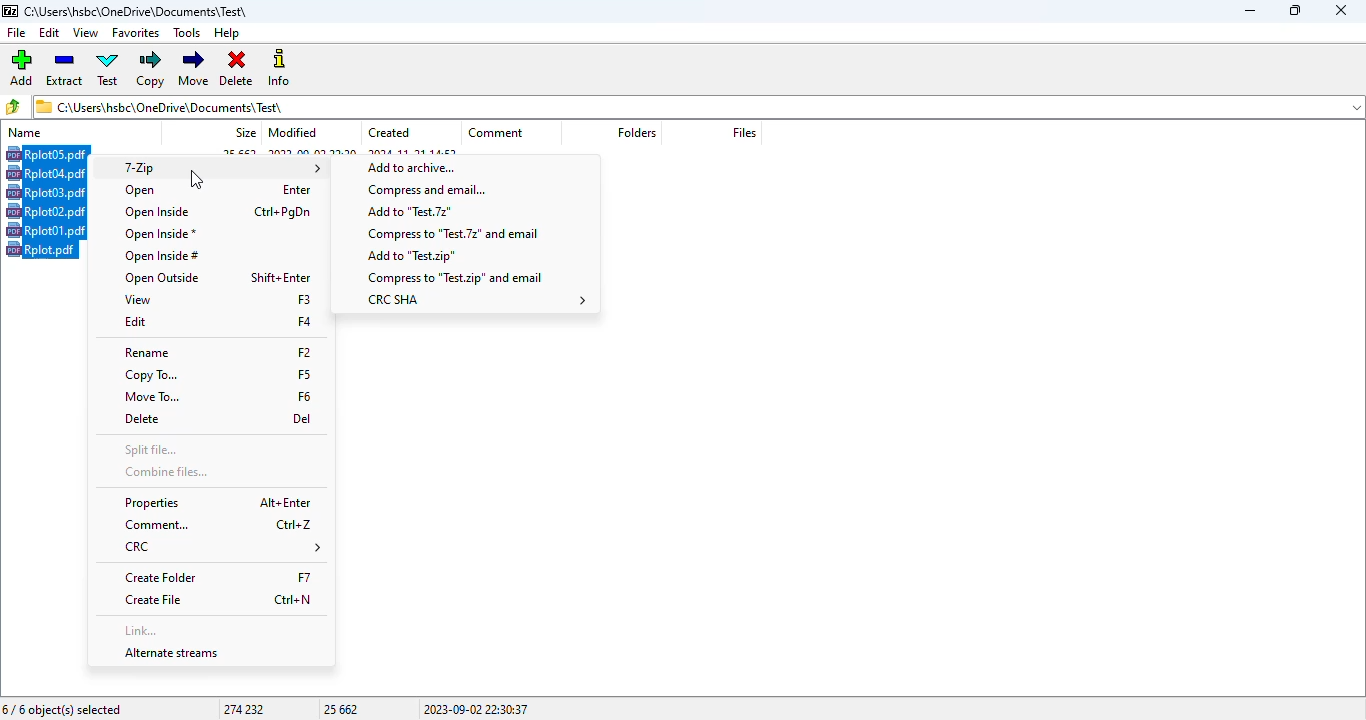 The width and height of the screenshot is (1366, 720). What do you see at coordinates (217, 376) in the screenshot?
I see `copy to ` at bounding box center [217, 376].